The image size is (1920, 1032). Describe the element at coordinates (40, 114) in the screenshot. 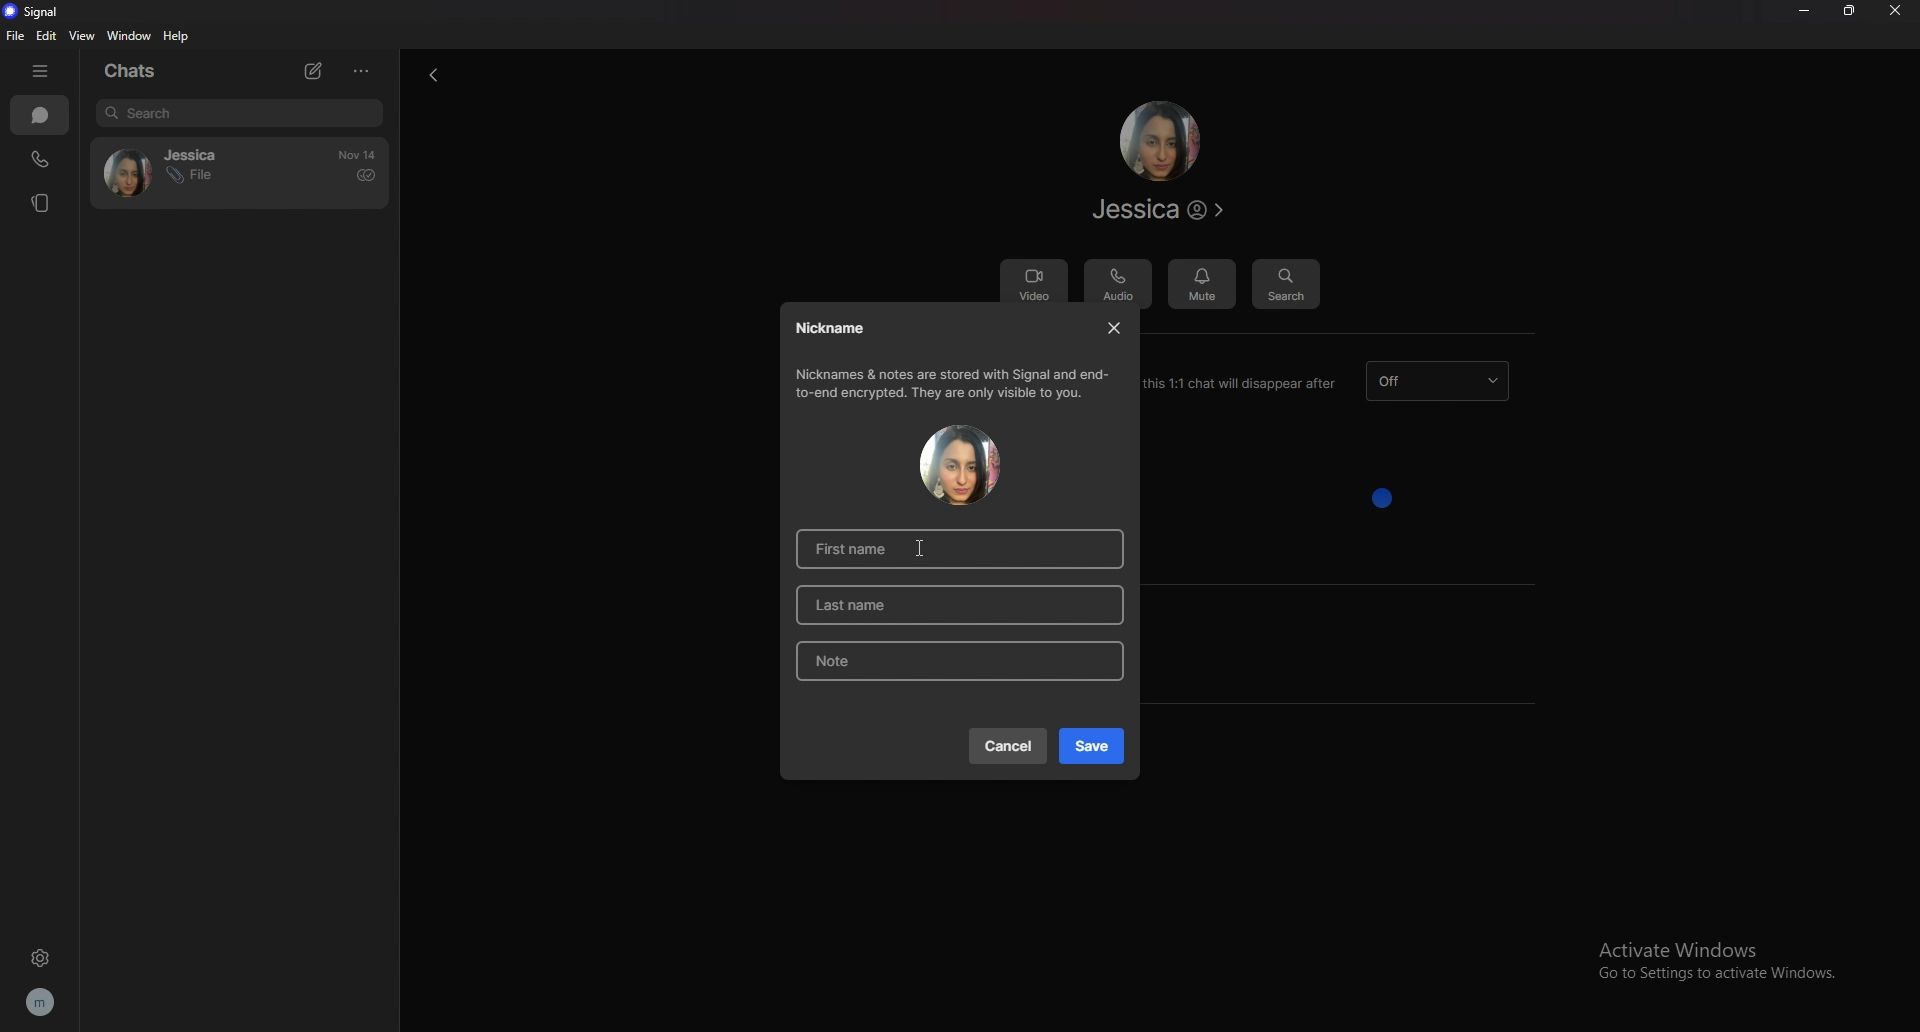

I see `chats` at that location.